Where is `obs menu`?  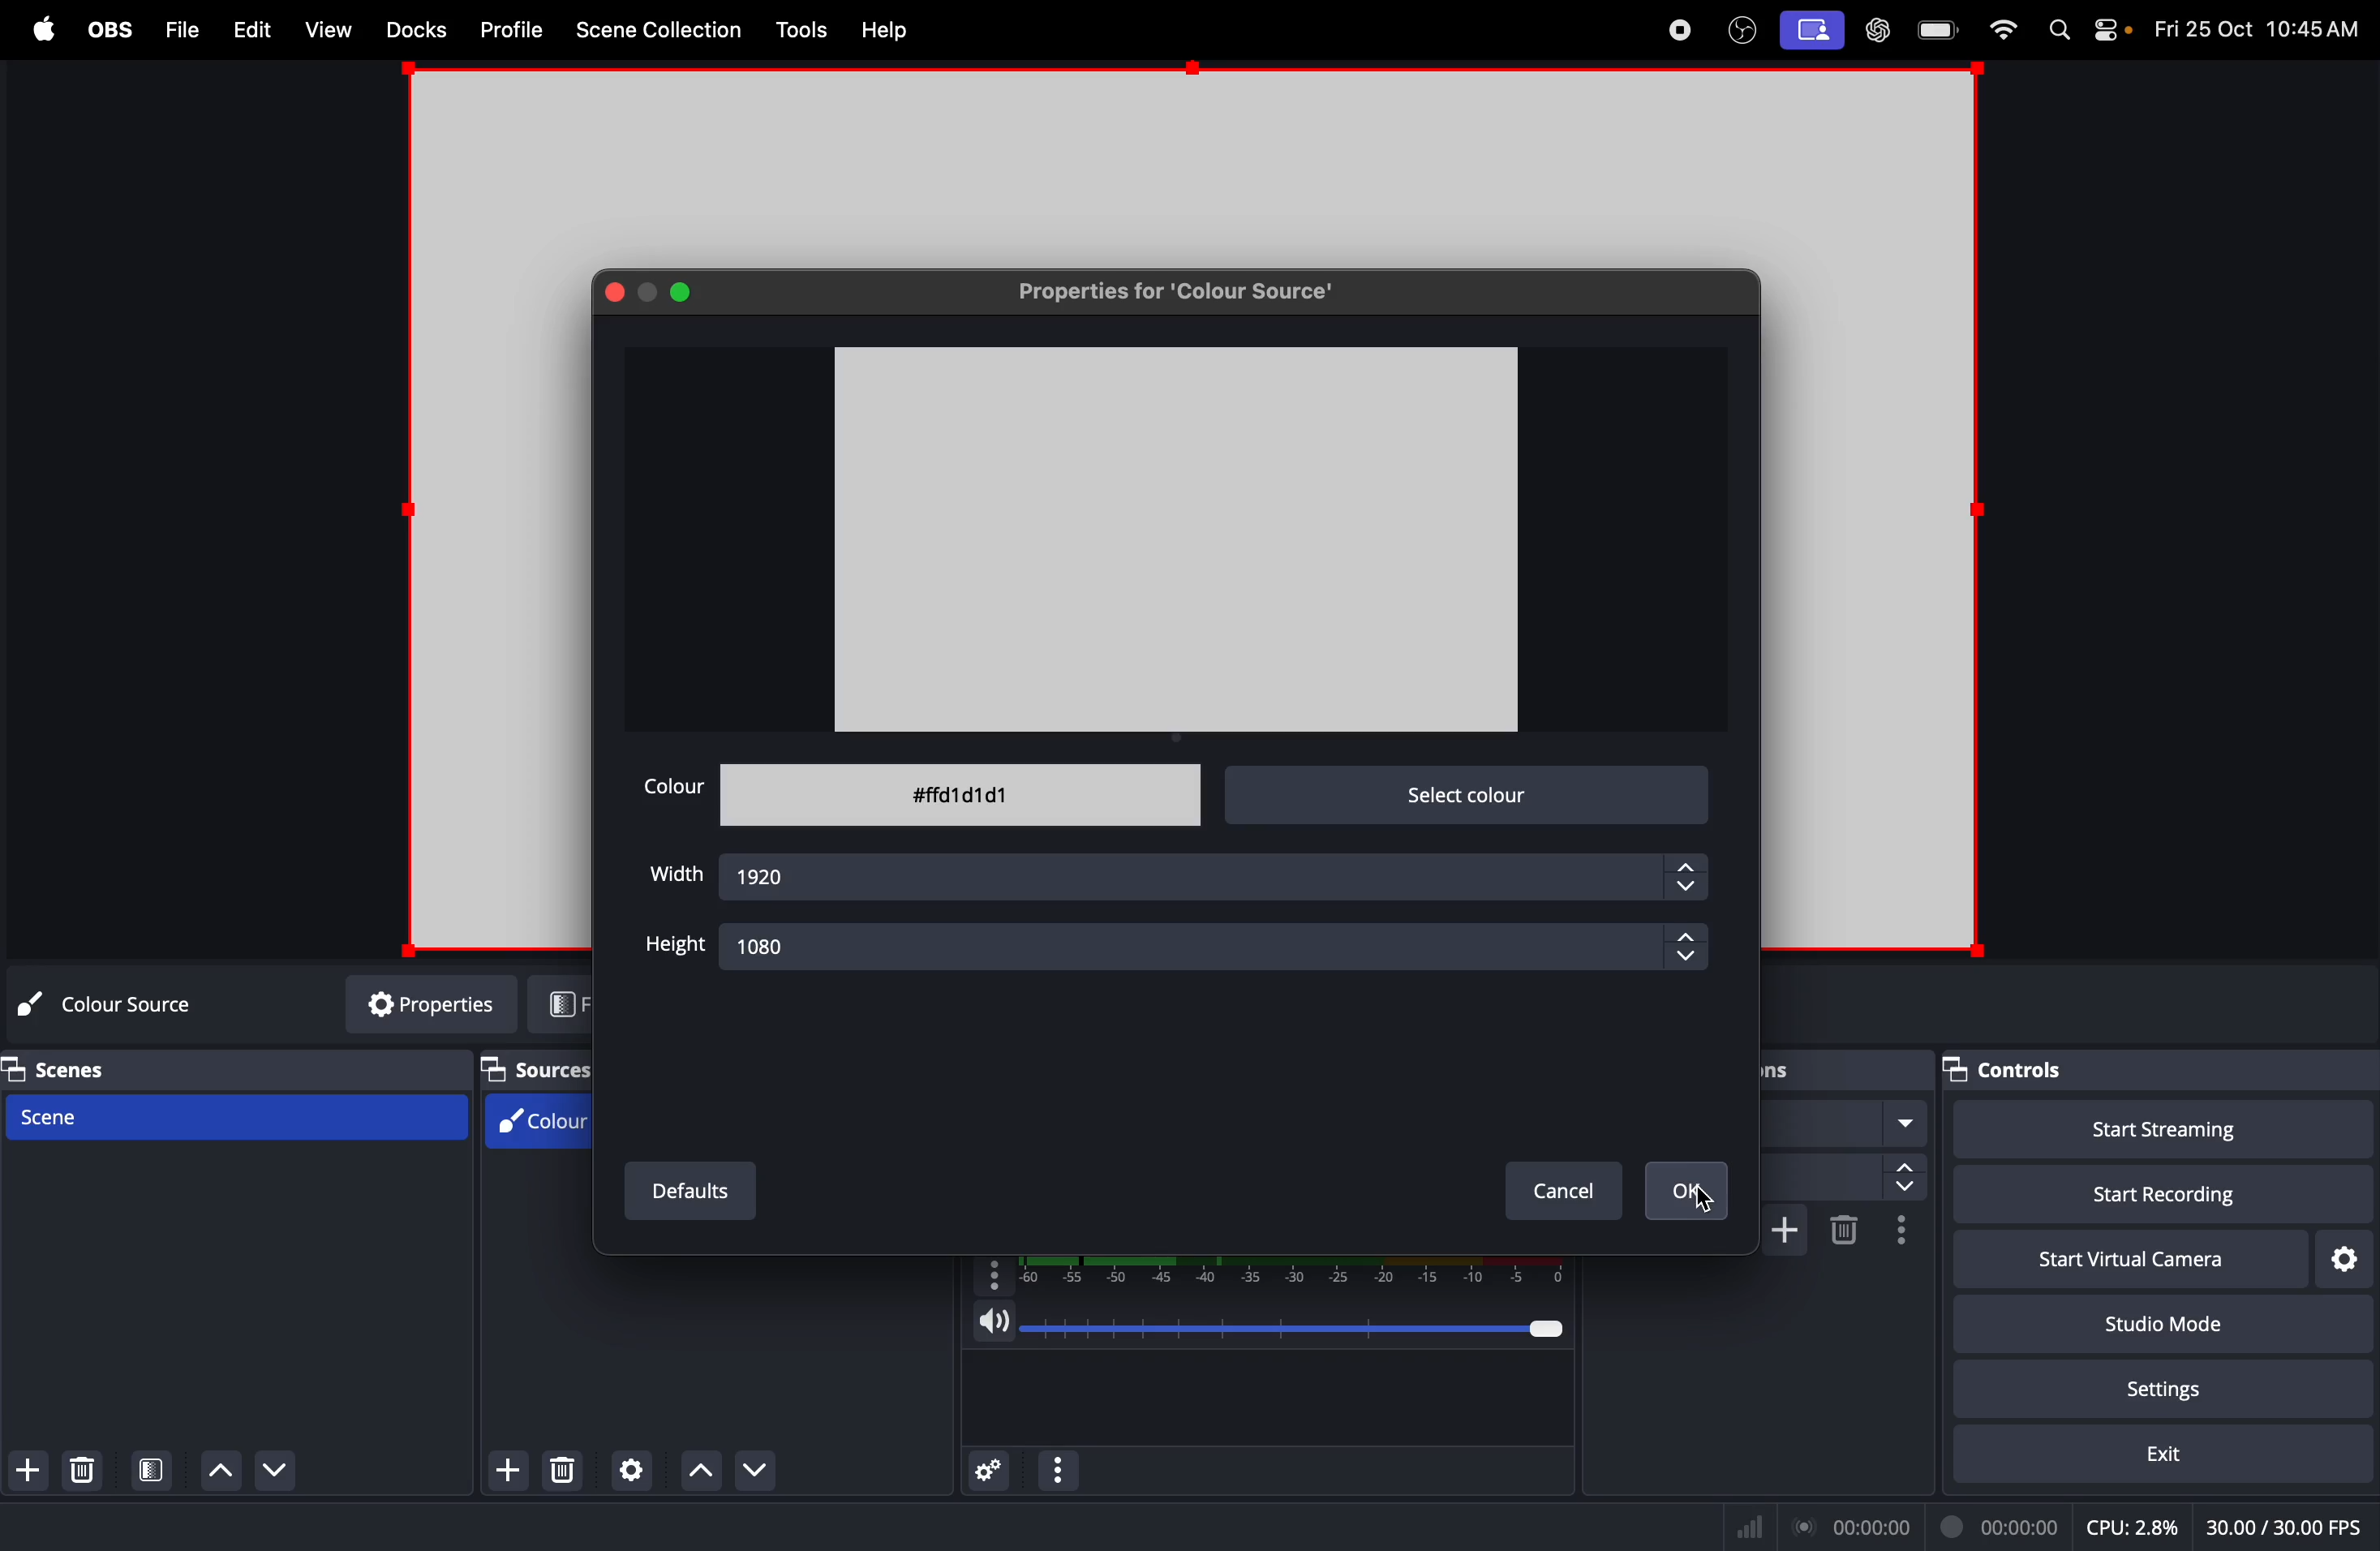
obs menu is located at coordinates (108, 27).